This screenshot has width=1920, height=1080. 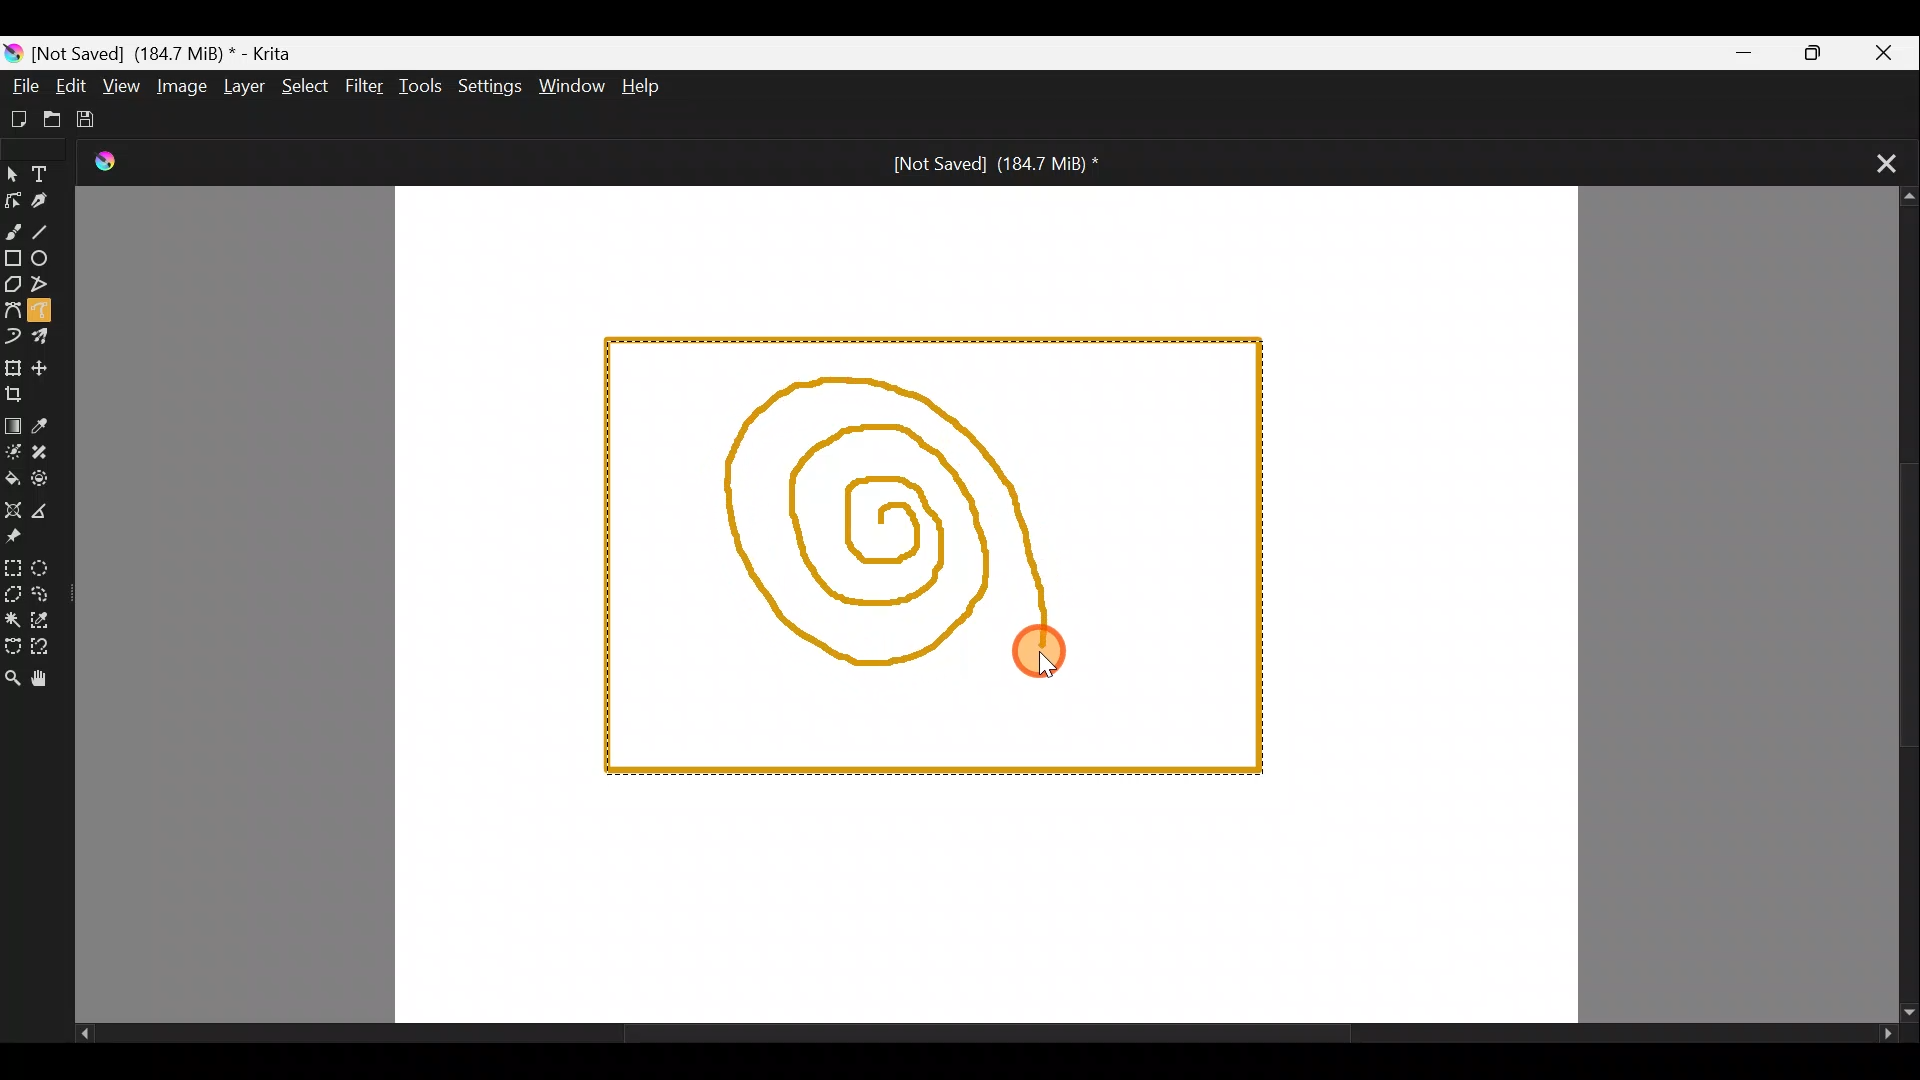 I want to click on Spiral shape being drawn on canvas, so click(x=914, y=517).